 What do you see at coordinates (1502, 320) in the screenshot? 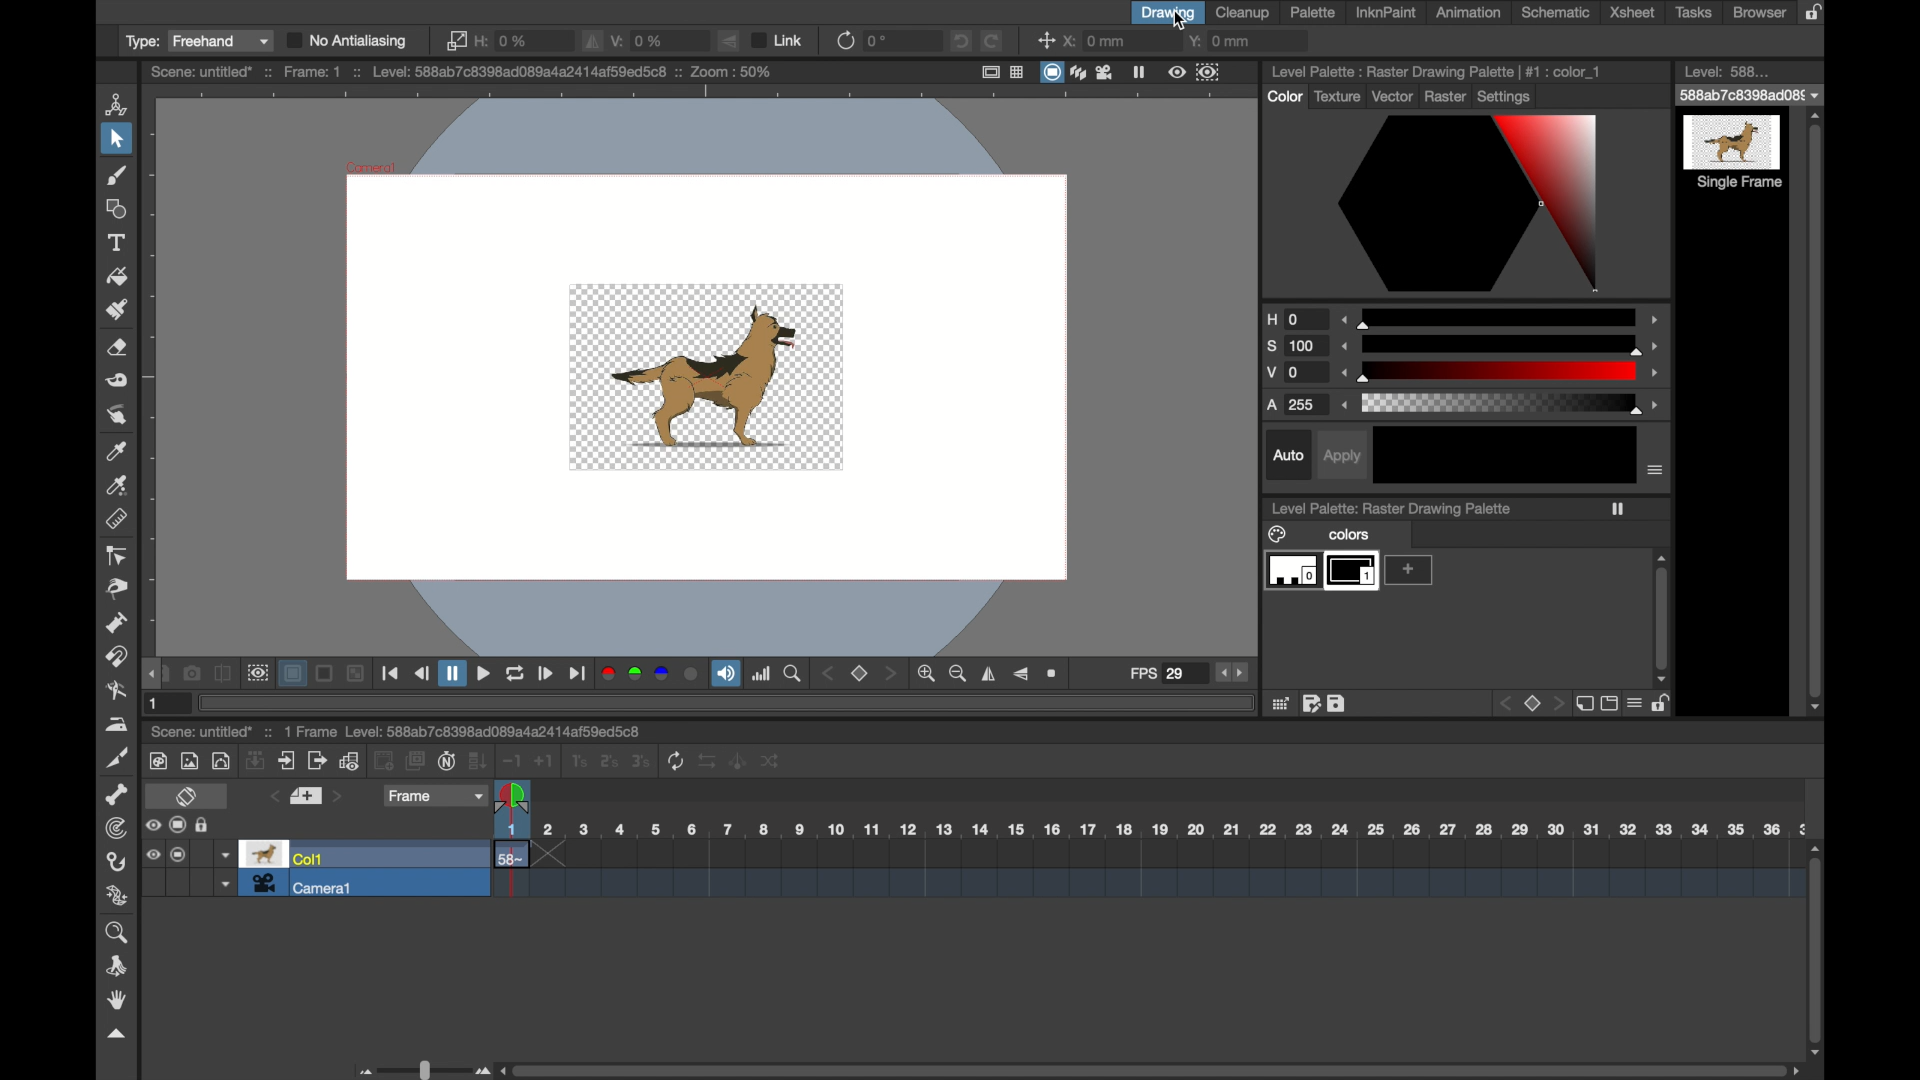
I see `Slider` at bounding box center [1502, 320].